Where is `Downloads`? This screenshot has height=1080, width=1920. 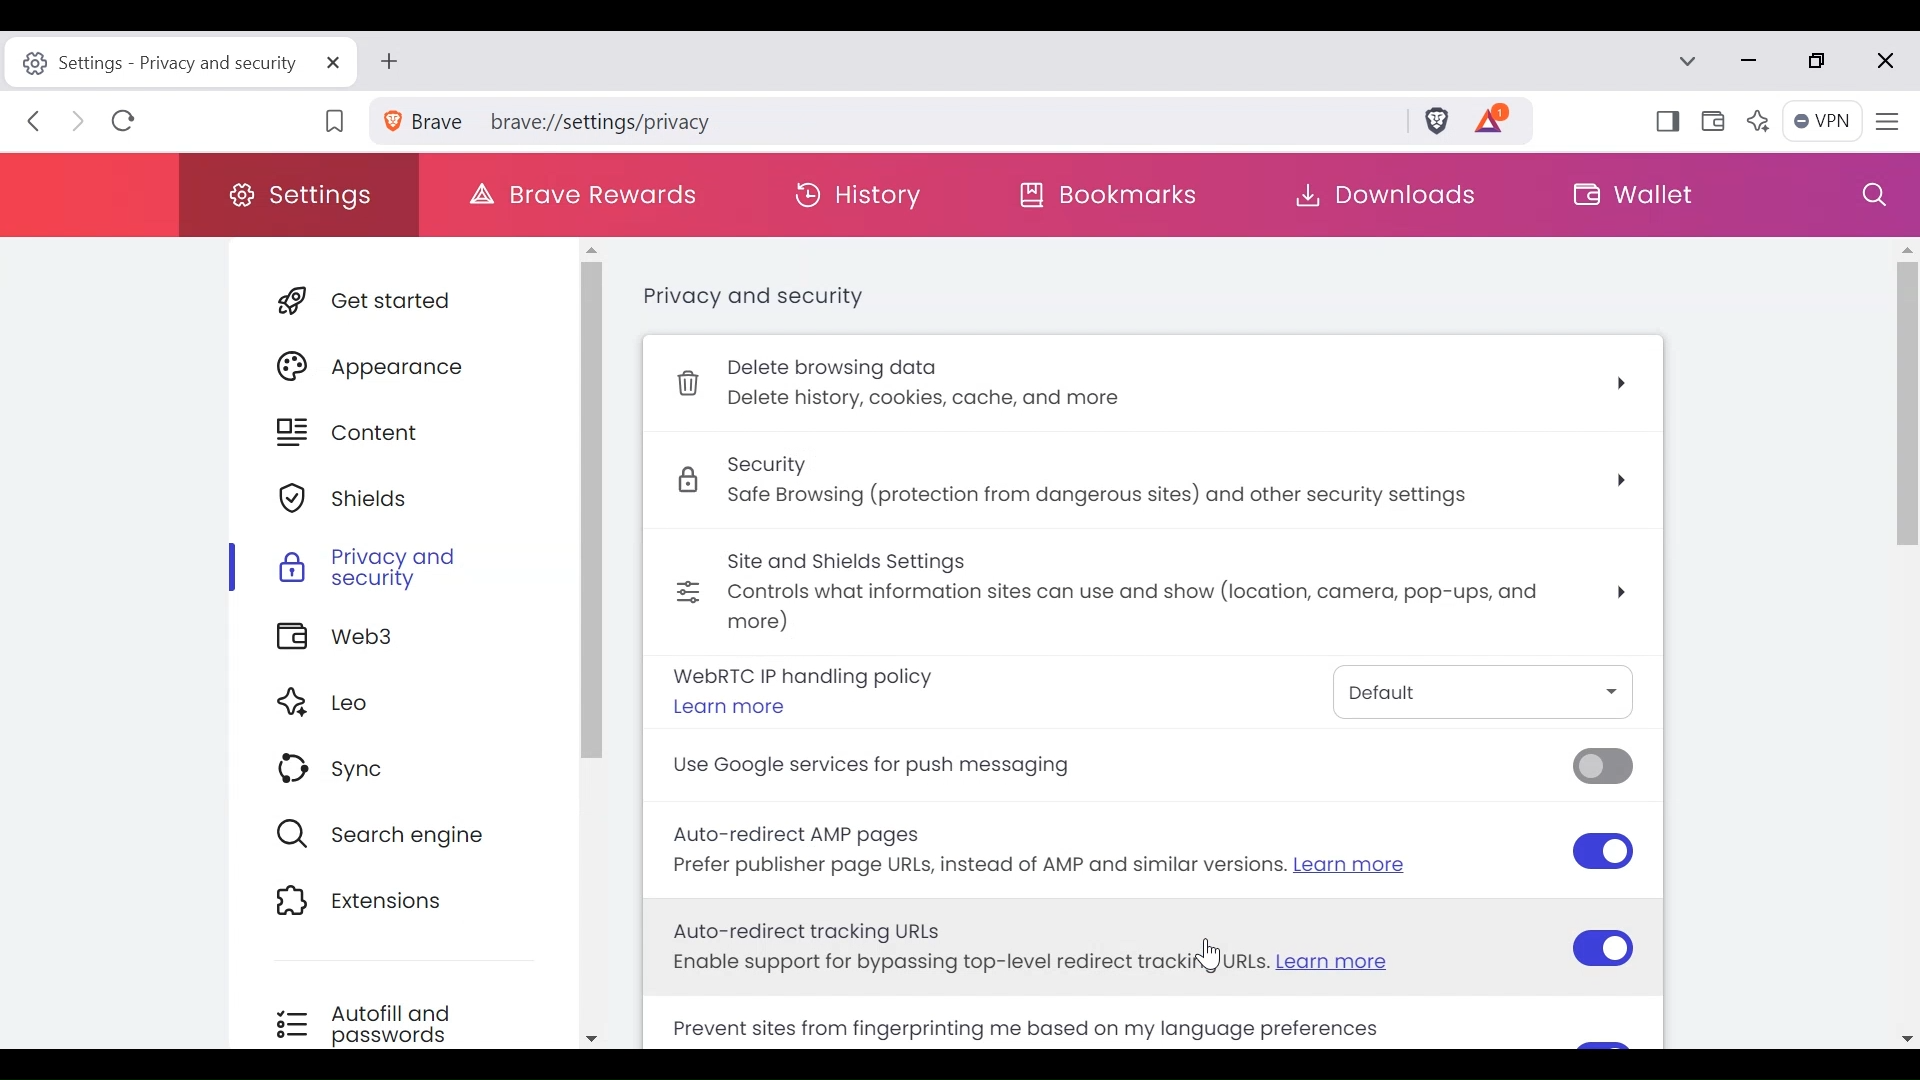 Downloads is located at coordinates (1381, 195).